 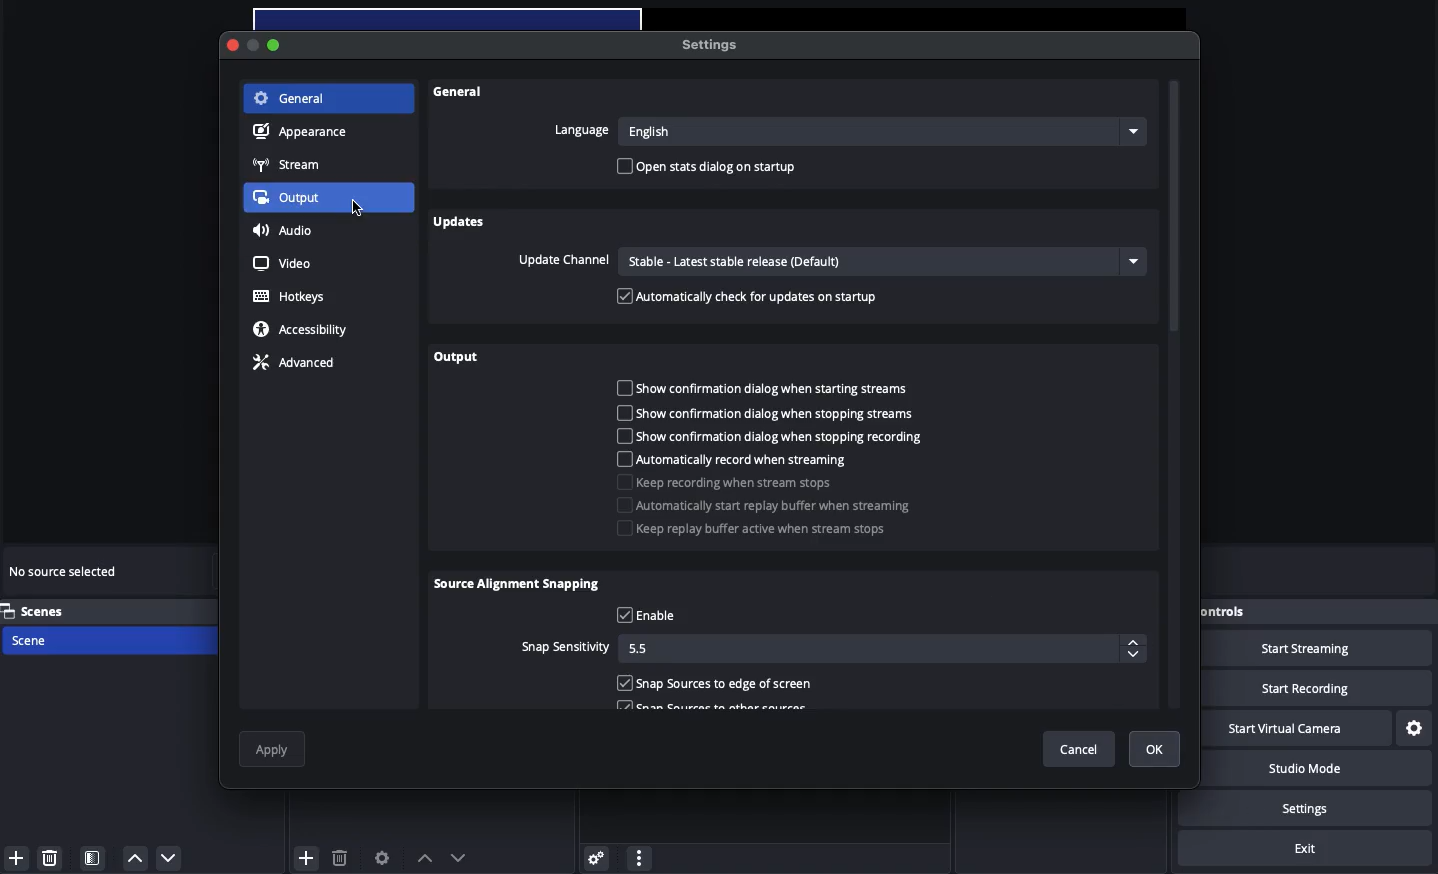 I want to click on Exit, so click(x=1305, y=849).